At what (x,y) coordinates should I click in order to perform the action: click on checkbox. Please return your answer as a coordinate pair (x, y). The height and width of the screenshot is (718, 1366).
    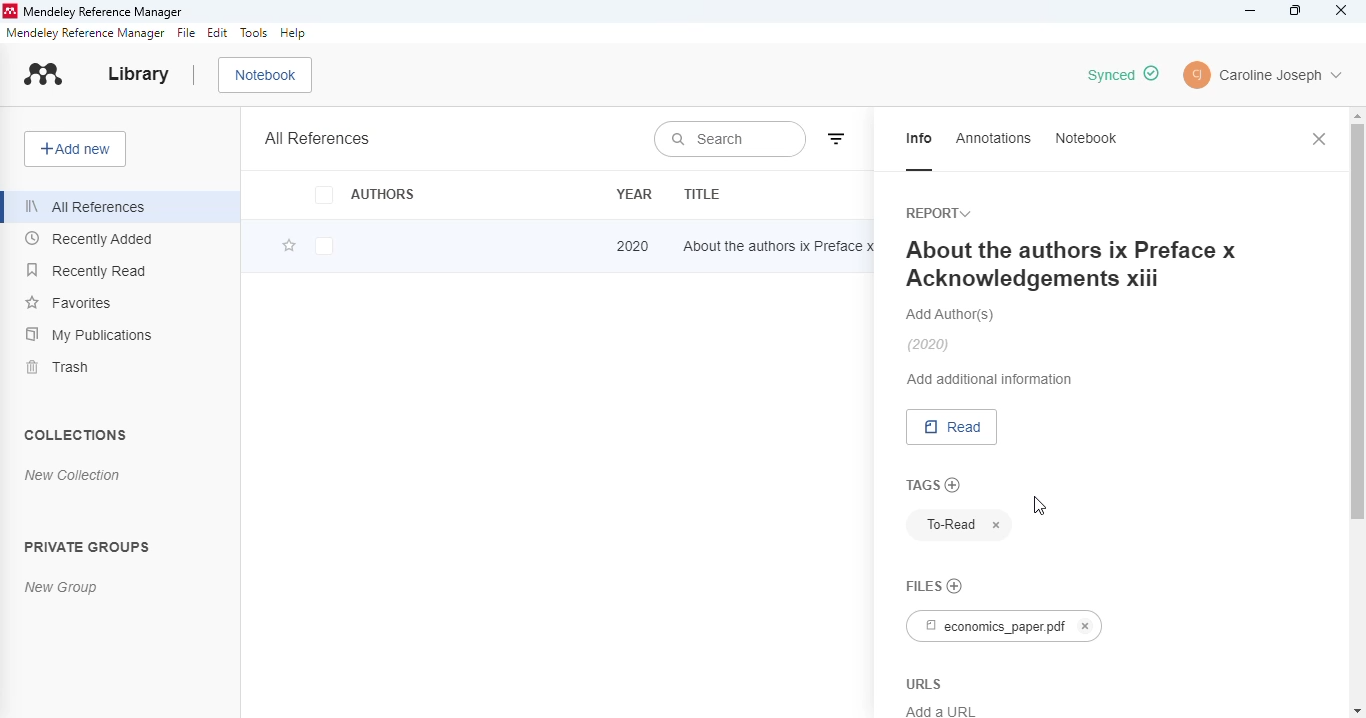
    Looking at the image, I should click on (326, 248).